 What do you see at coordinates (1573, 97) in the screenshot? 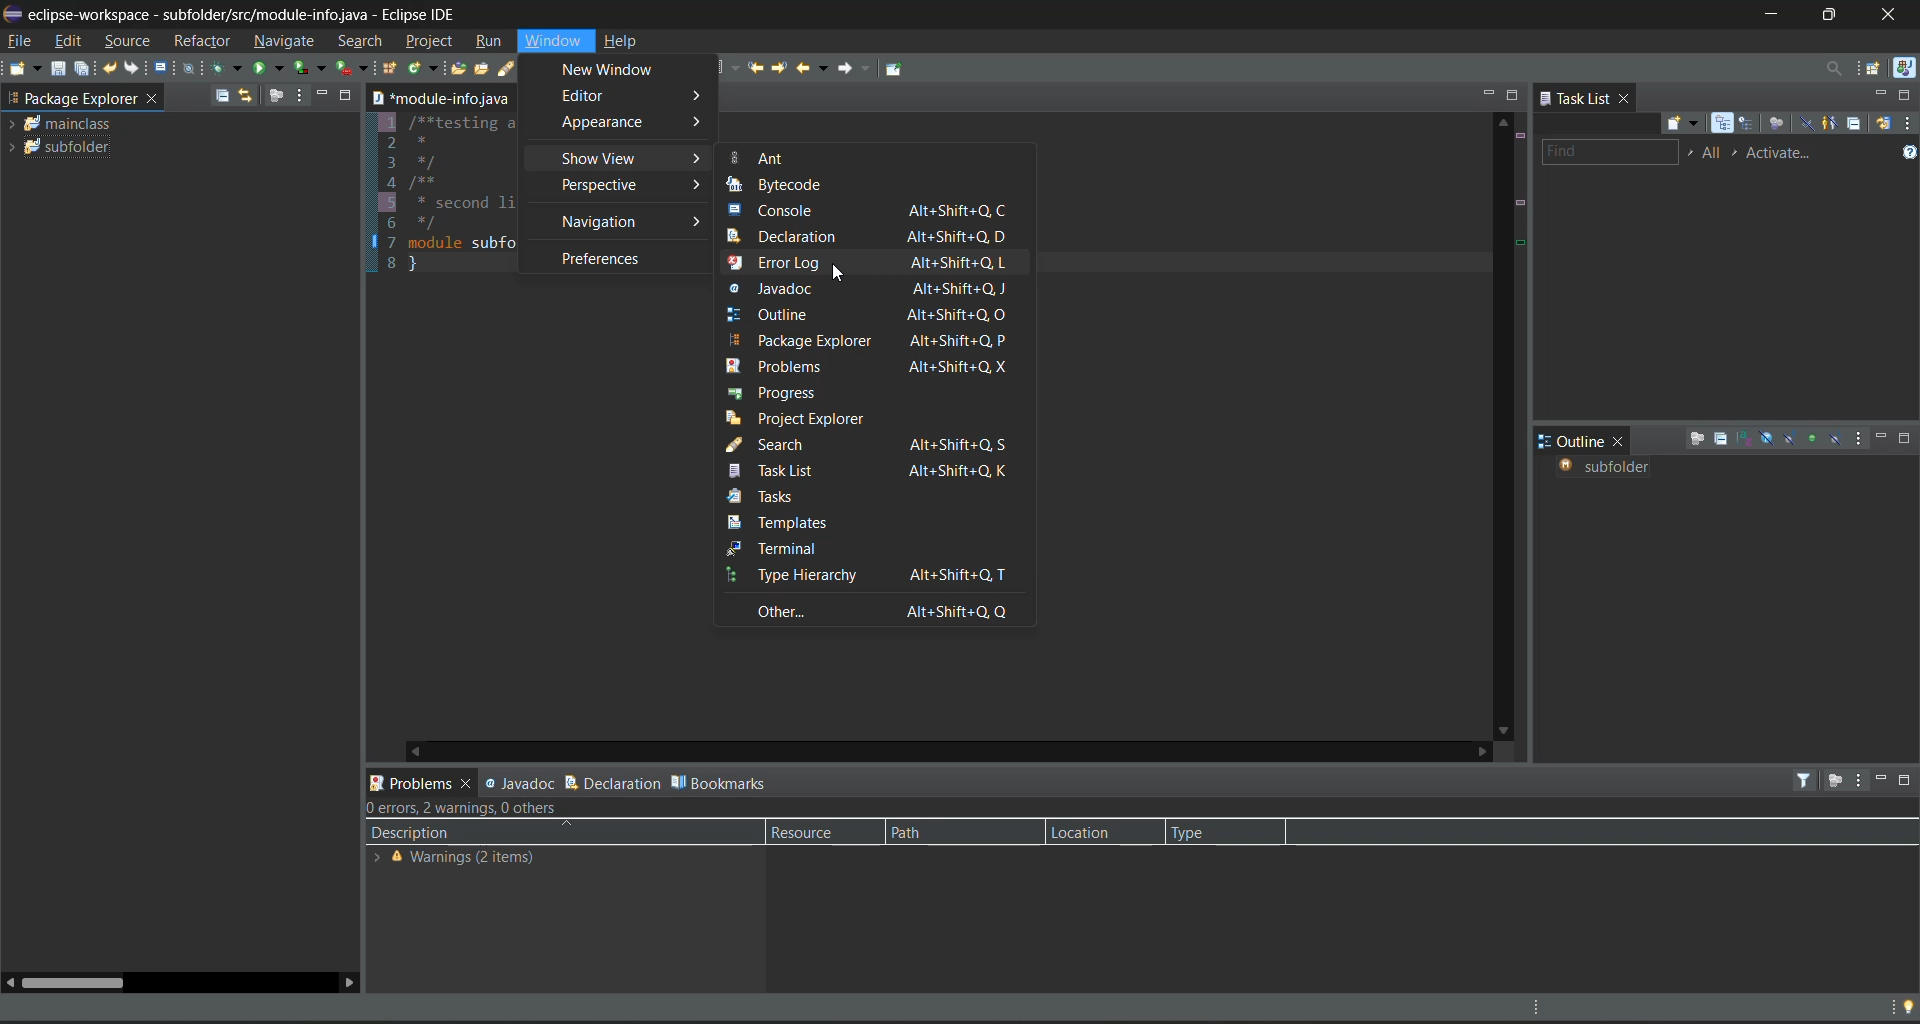
I see `task list` at bounding box center [1573, 97].